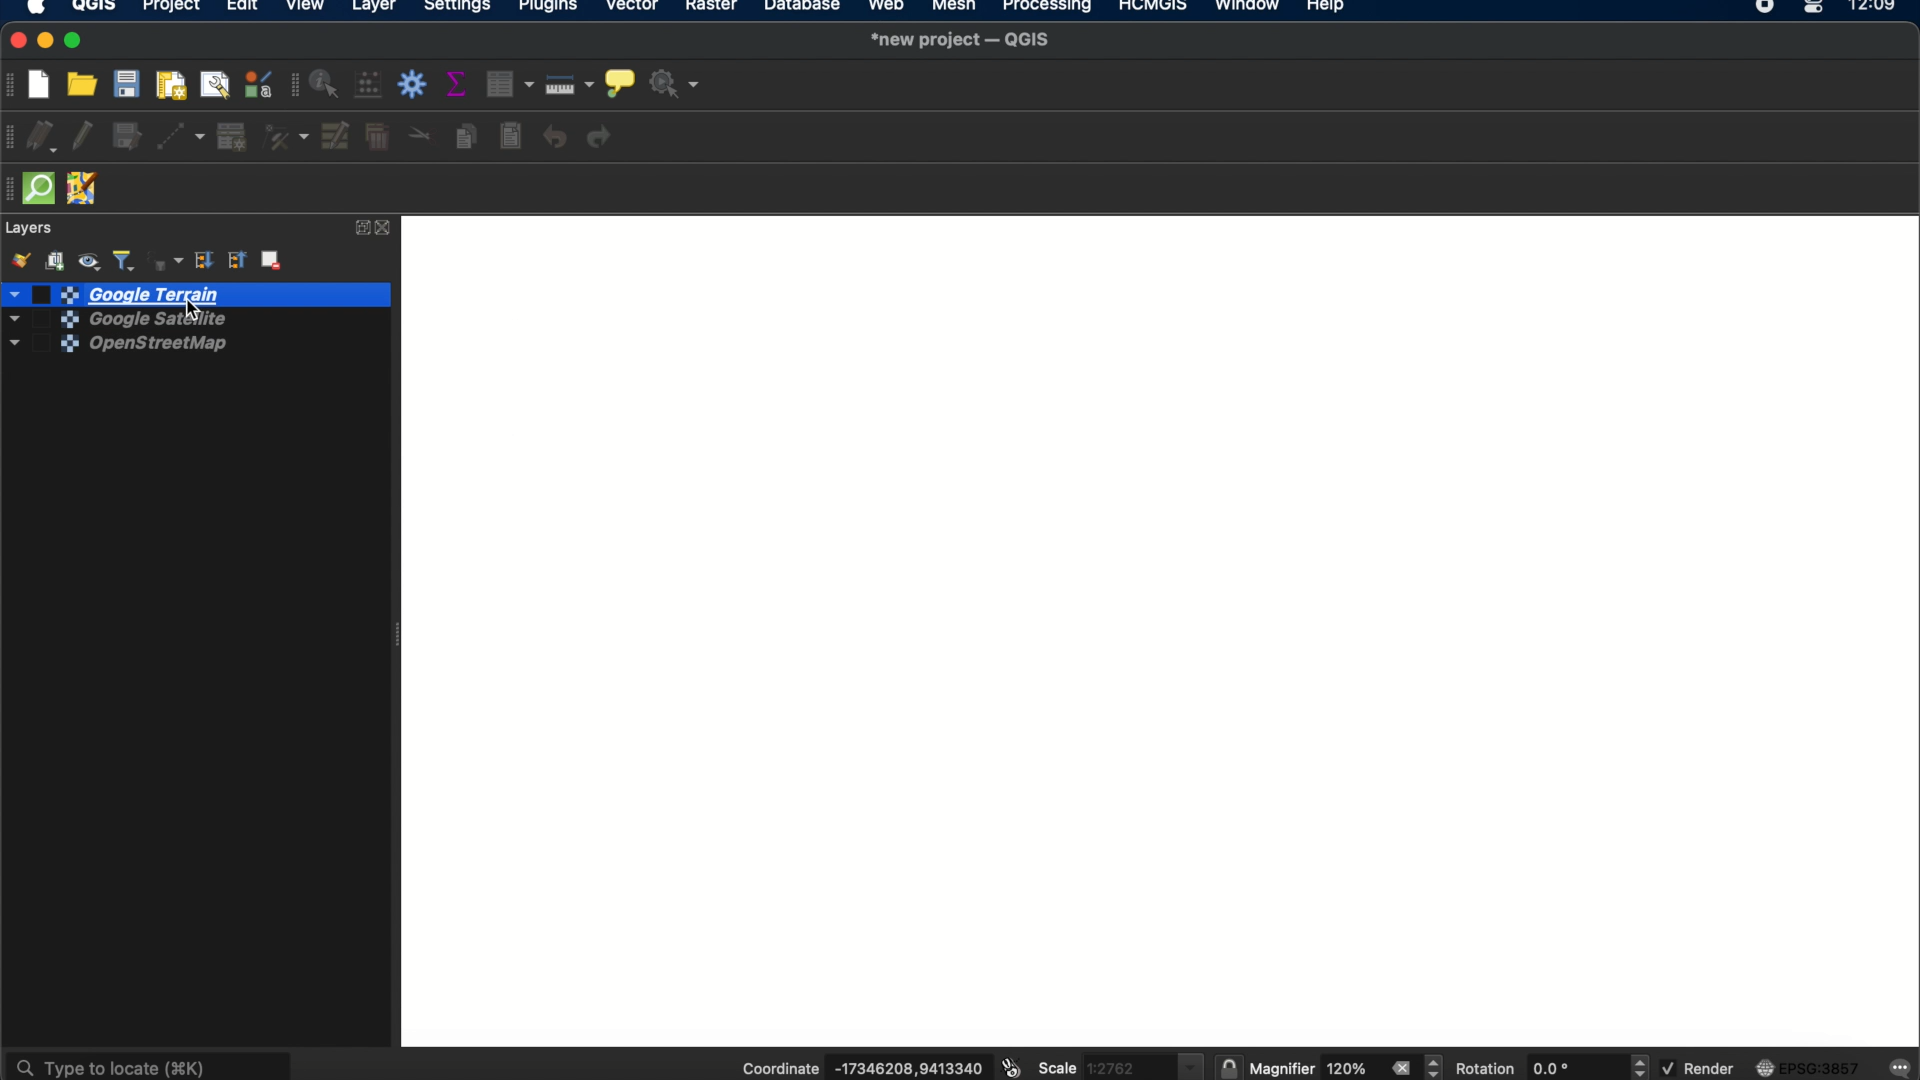  Describe the element at coordinates (855, 1069) in the screenshot. I see `coordinate -17346208,9413340` at that location.